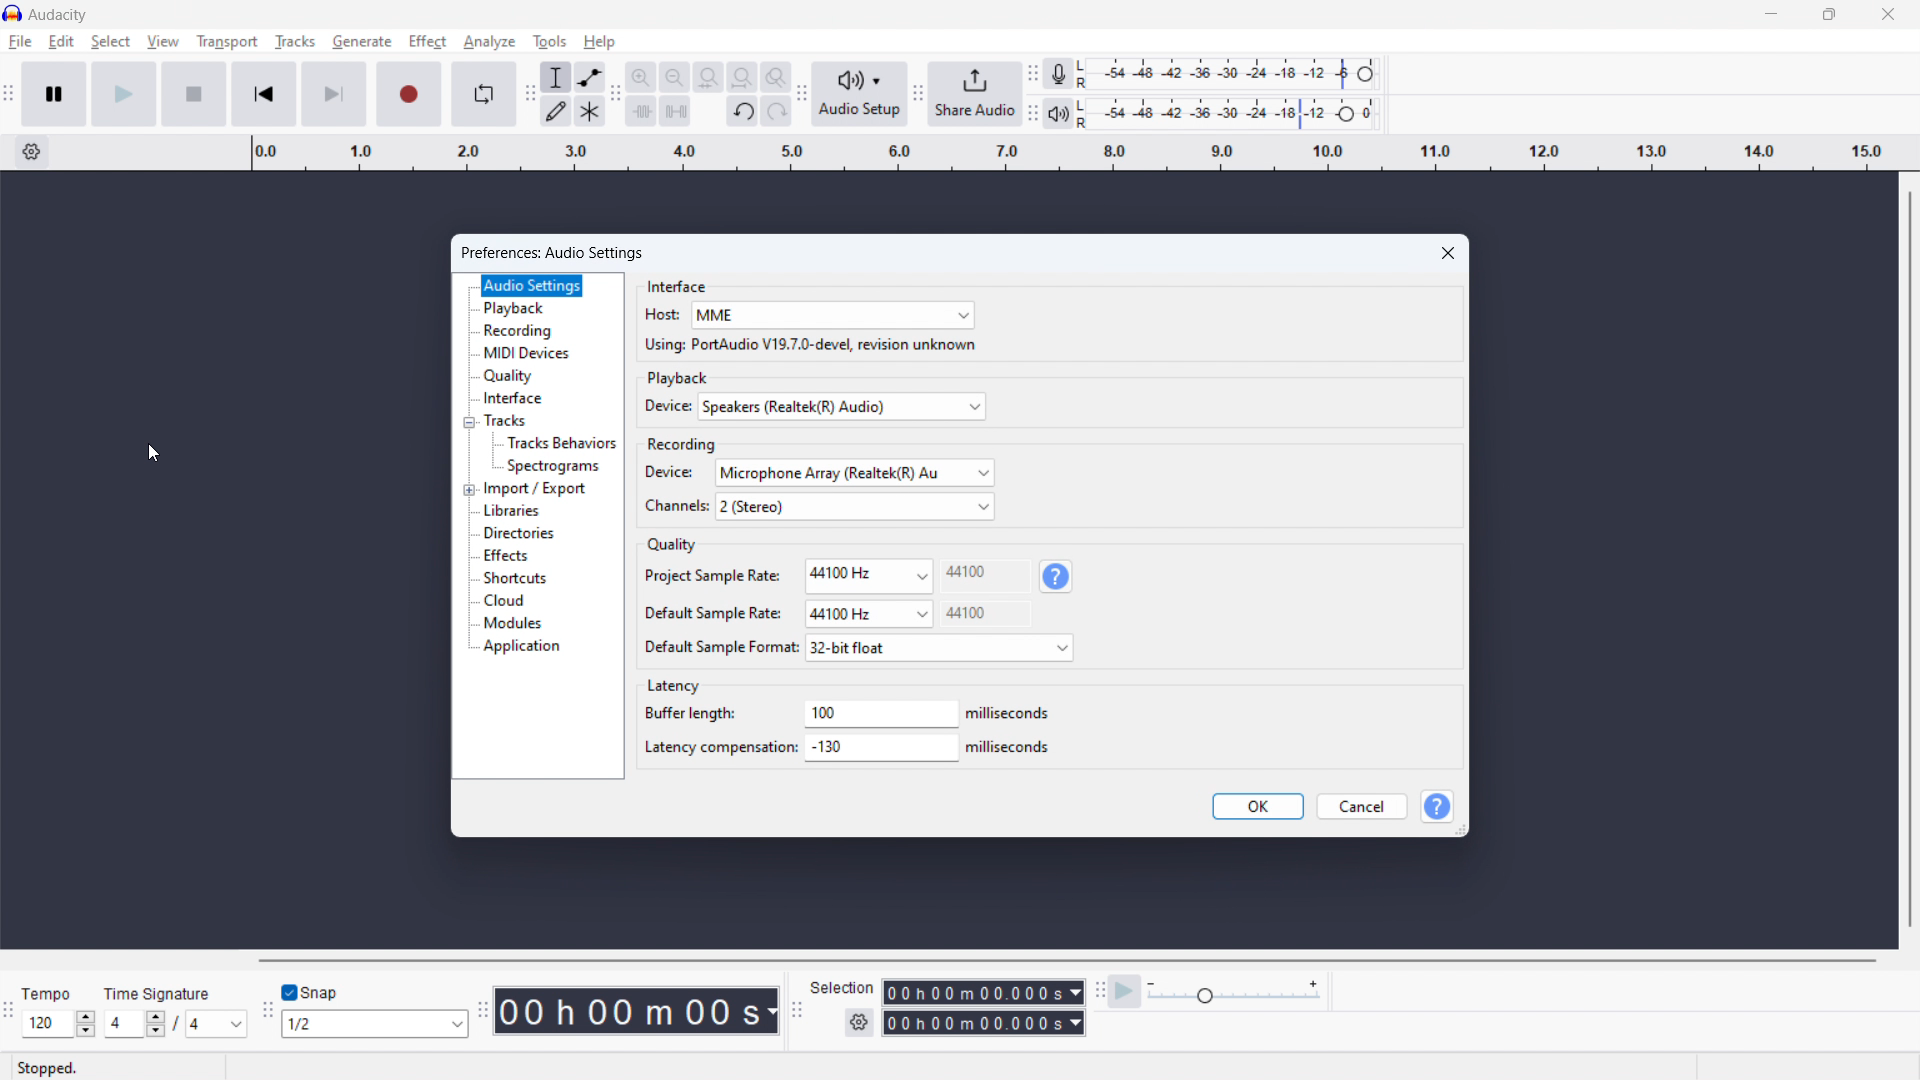  Describe the element at coordinates (797, 1010) in the screenshot. I see `selection toolbar` at that location.